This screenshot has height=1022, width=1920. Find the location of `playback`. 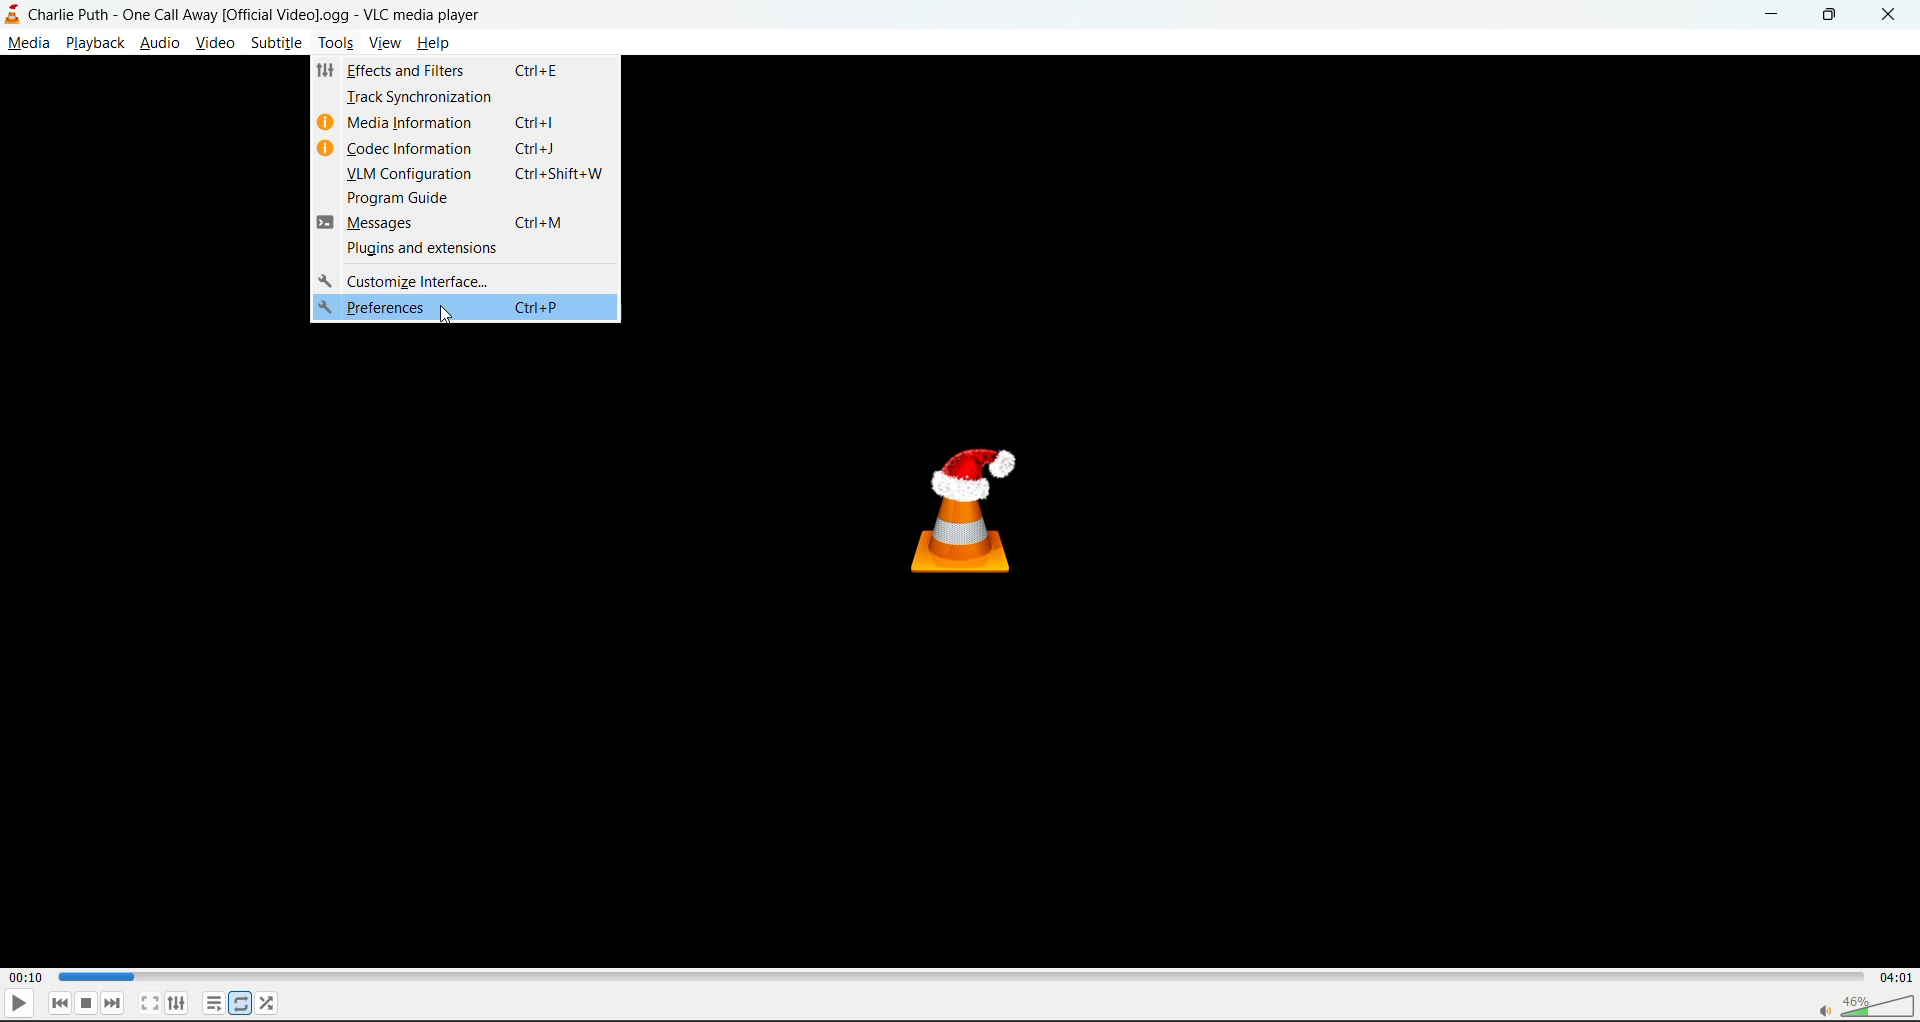

playback is located at coordinates (94, 45).